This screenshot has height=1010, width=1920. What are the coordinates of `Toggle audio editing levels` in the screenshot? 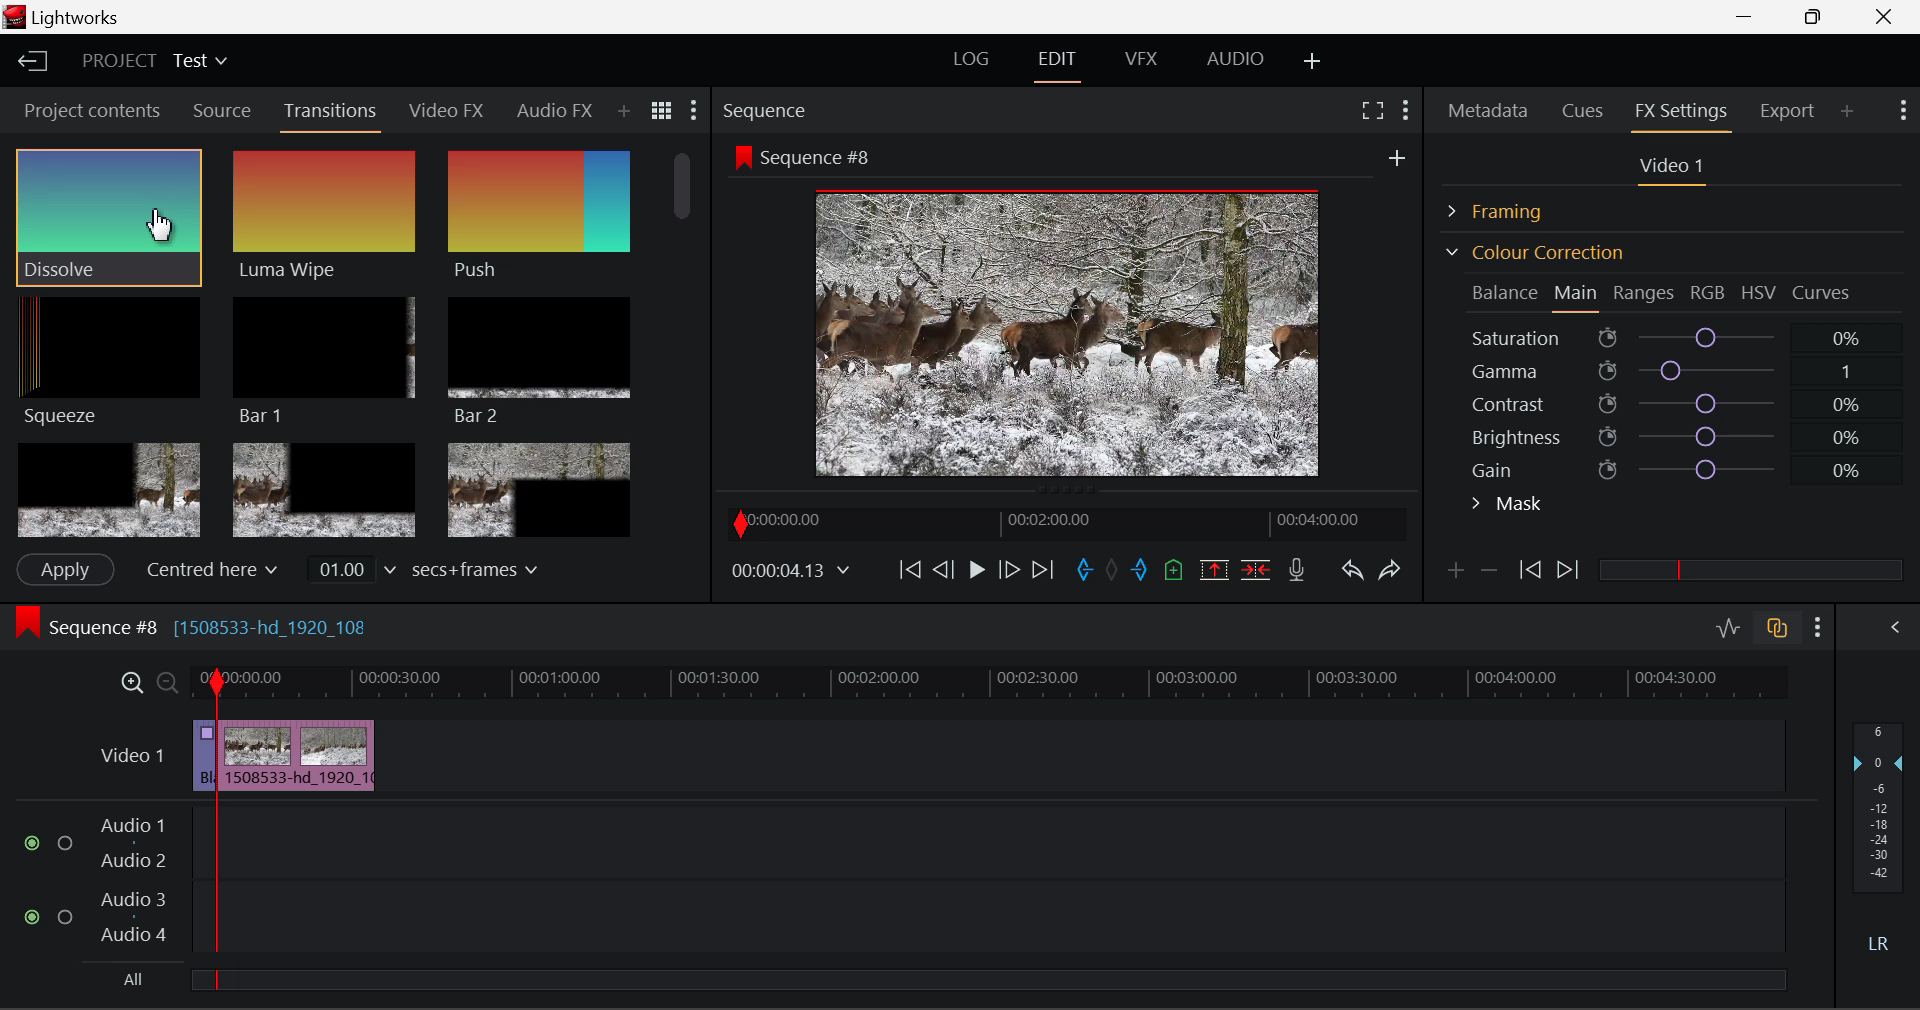 It's located at (1730, 625).